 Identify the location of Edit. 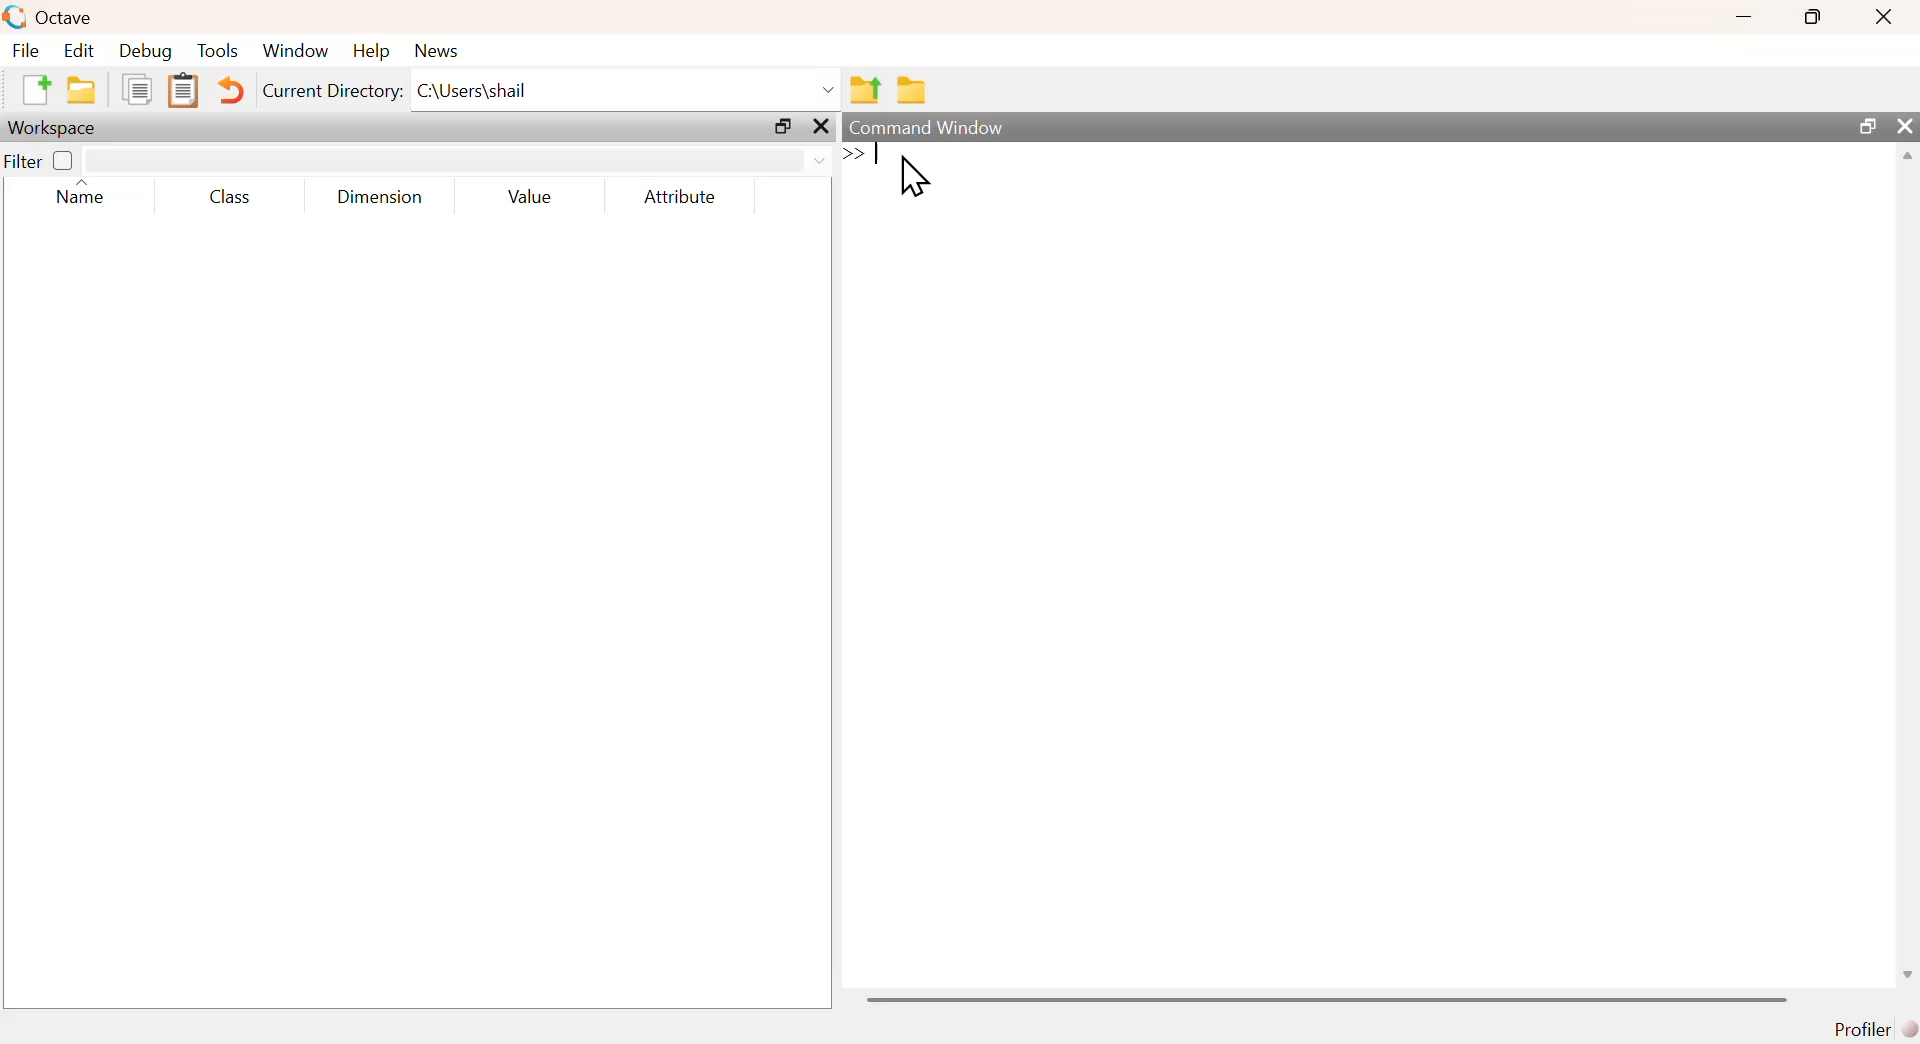
(81, 50).